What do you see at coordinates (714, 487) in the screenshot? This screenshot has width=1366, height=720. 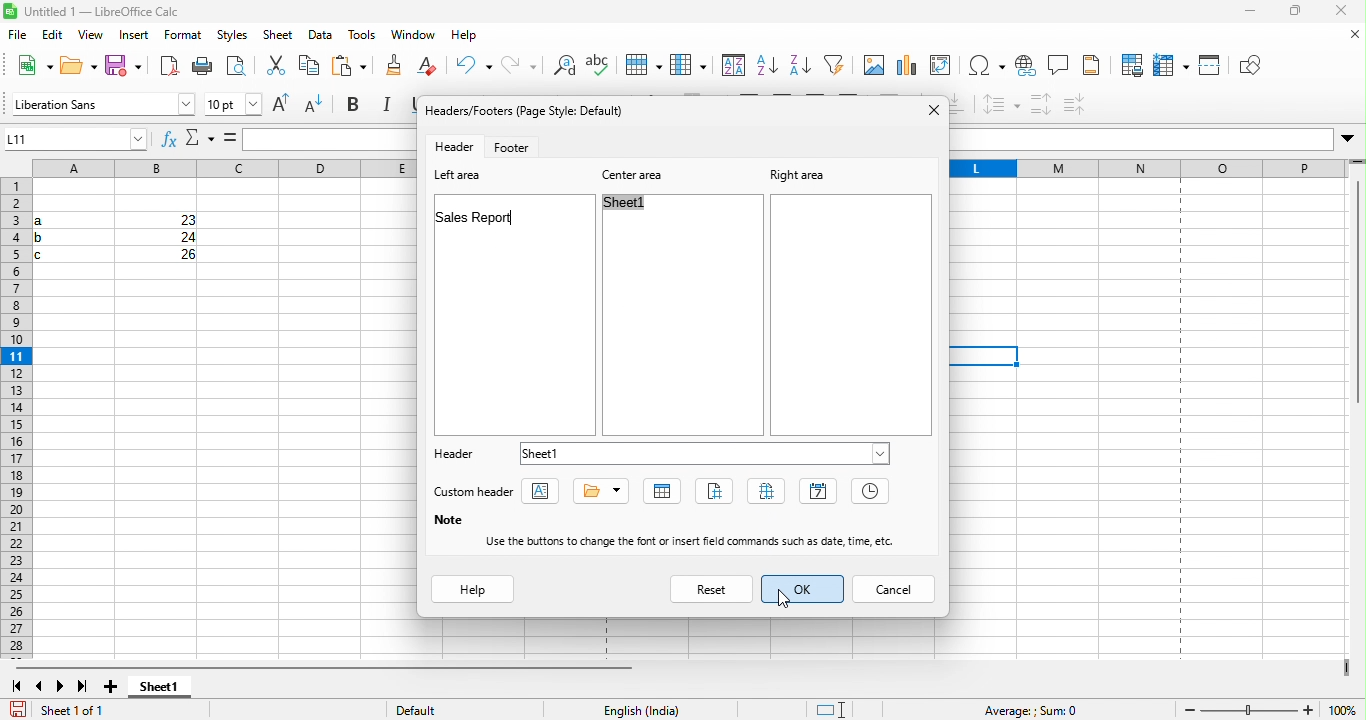 I see `page` at bounding box center [714, 487].